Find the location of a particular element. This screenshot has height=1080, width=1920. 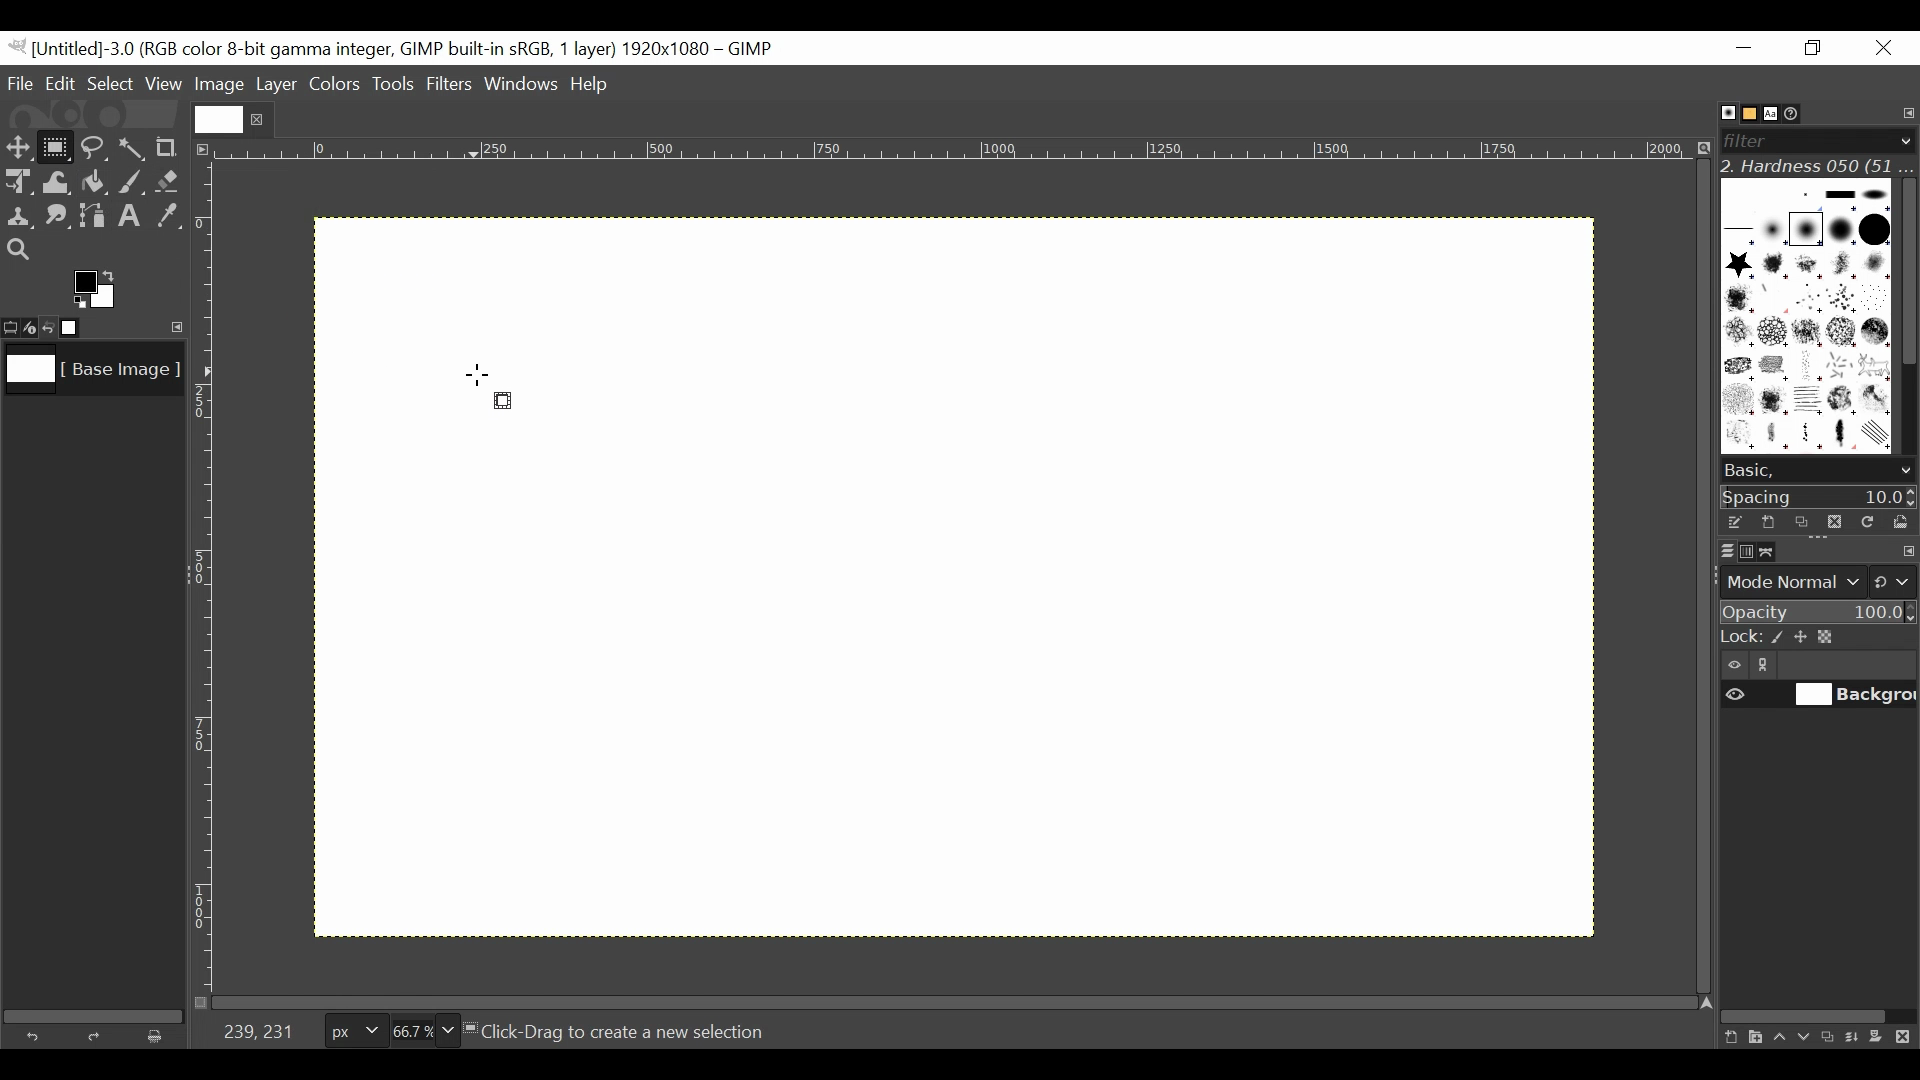

(un)select item visibility background is located at coordinates (1819, 697).